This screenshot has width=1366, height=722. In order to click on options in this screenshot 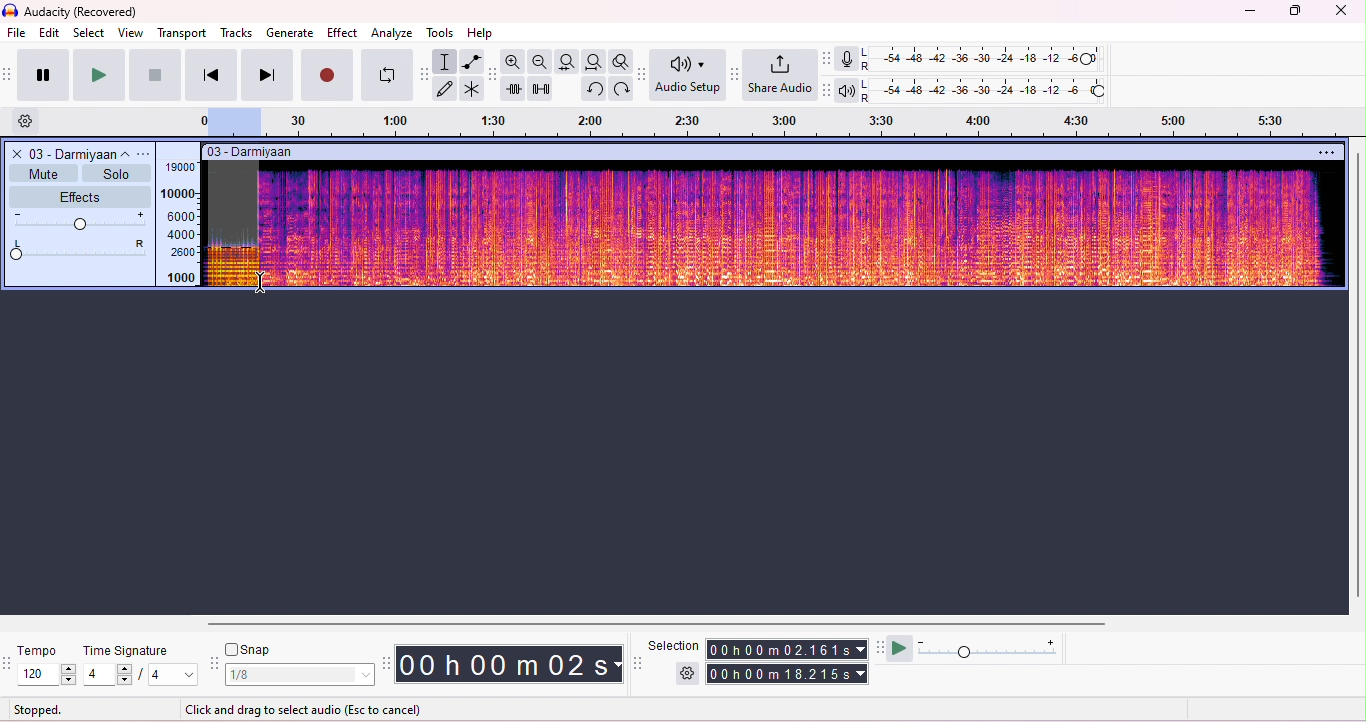, I will do `click(145, 154)`.